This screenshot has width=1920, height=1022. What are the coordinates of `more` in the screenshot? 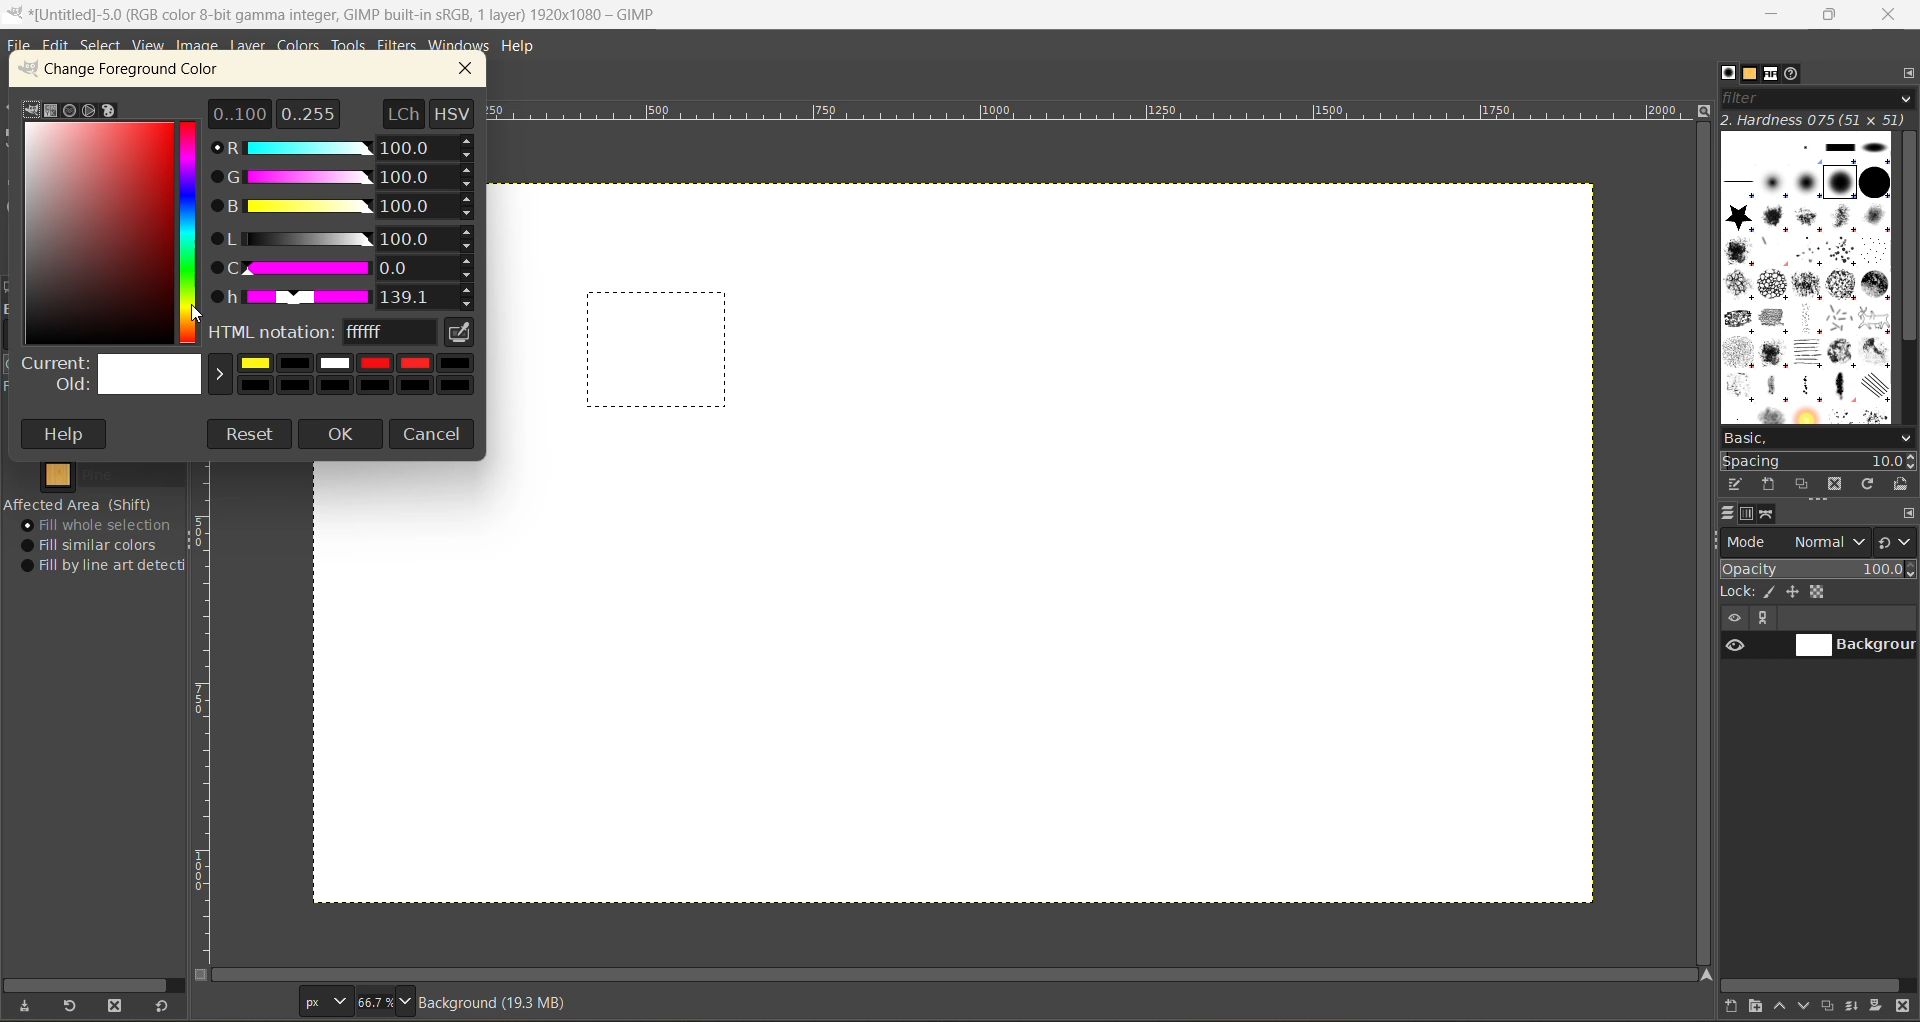 It's located at (1769, 619).